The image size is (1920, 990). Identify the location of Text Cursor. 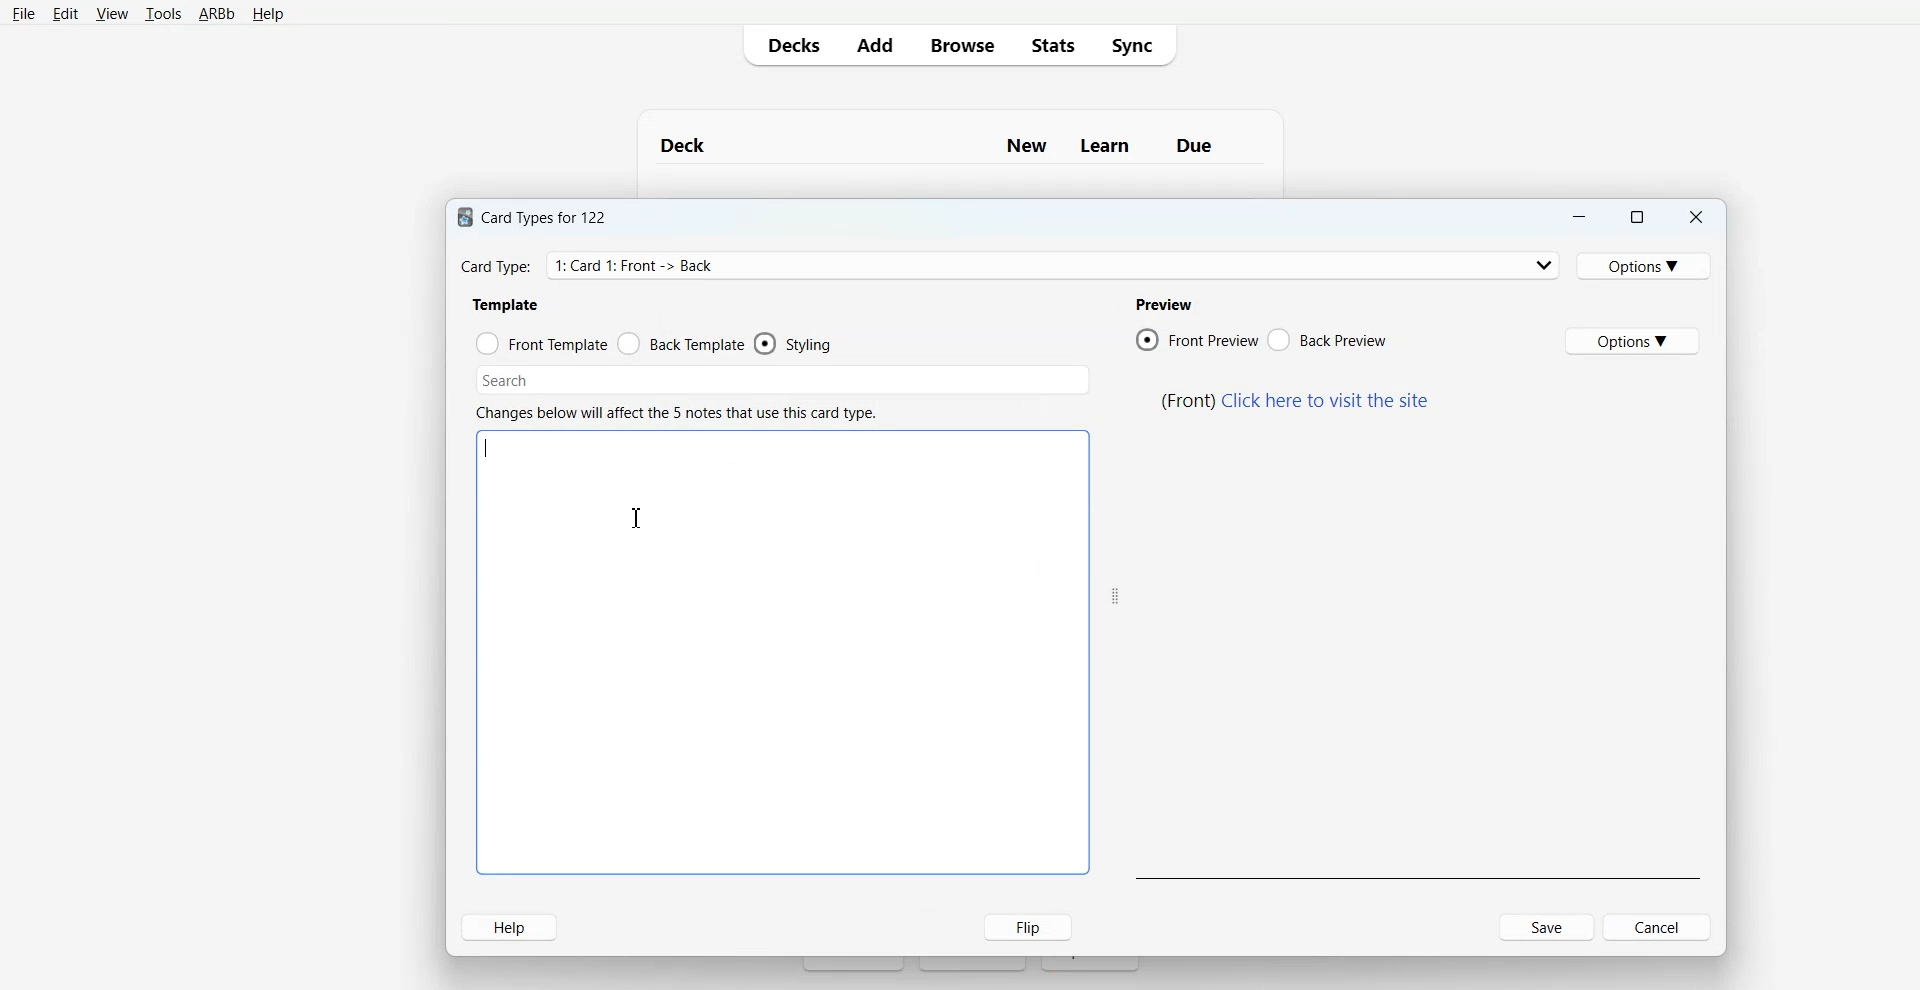
(638, 516).